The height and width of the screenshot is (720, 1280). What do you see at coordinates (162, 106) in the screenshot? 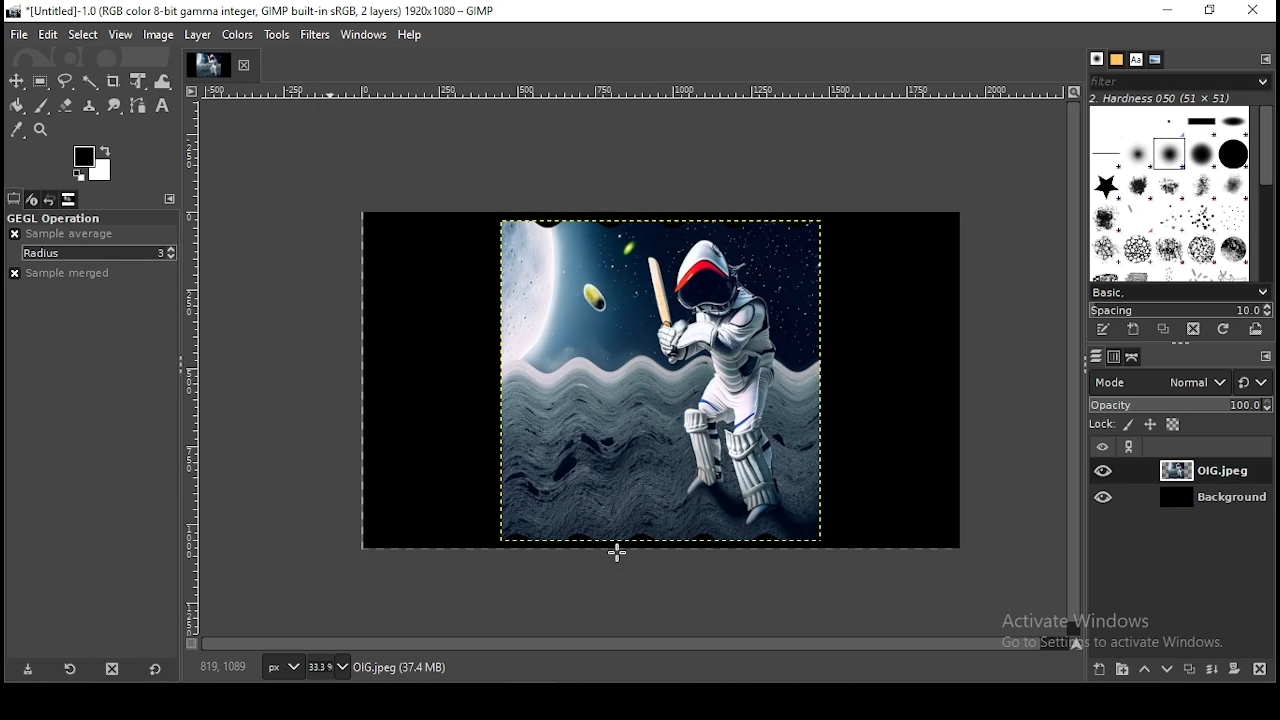
I see `text tool` at bounding box center [162, 106].